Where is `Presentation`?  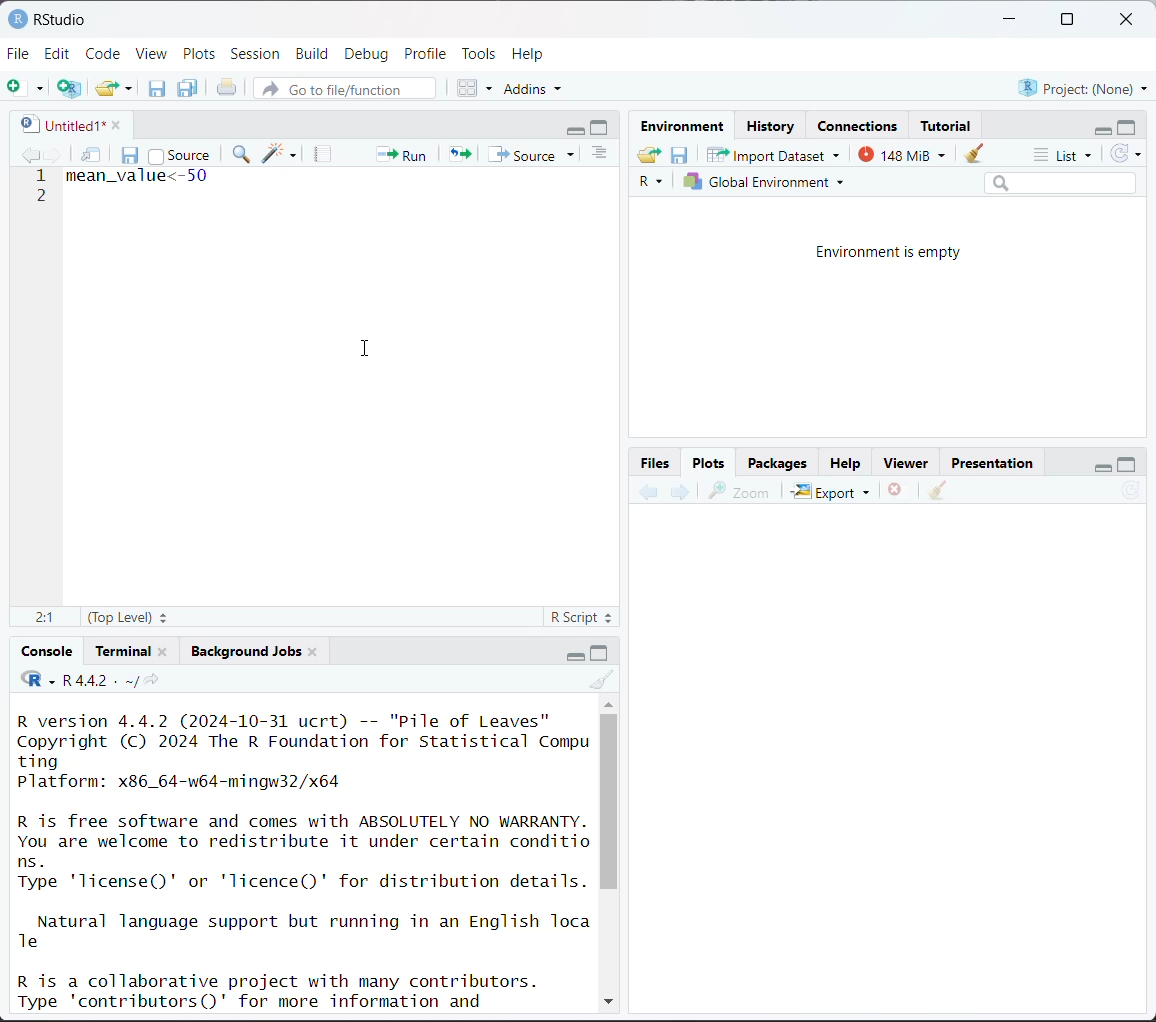
Presentation is located at coordinates (993, 464).